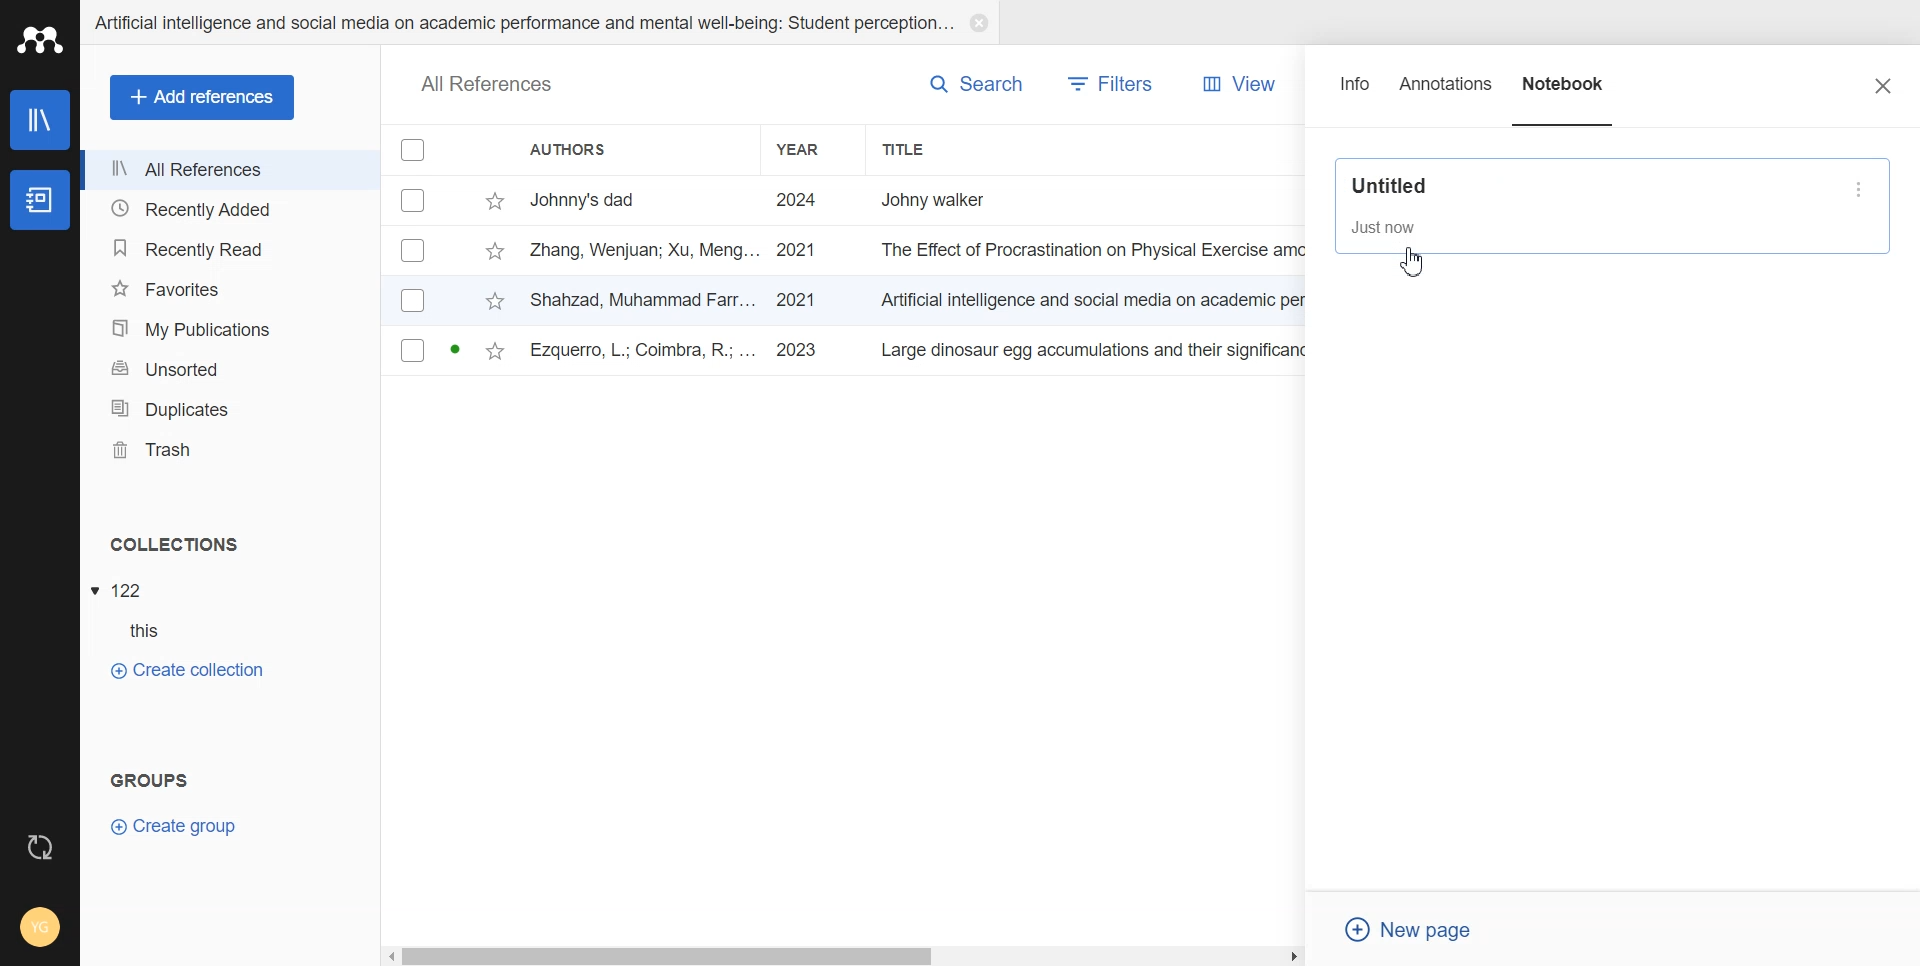 Image resolution: width=1920 pixels, height=966 pixels. I want to click on Create Collection, so click(186, 669).